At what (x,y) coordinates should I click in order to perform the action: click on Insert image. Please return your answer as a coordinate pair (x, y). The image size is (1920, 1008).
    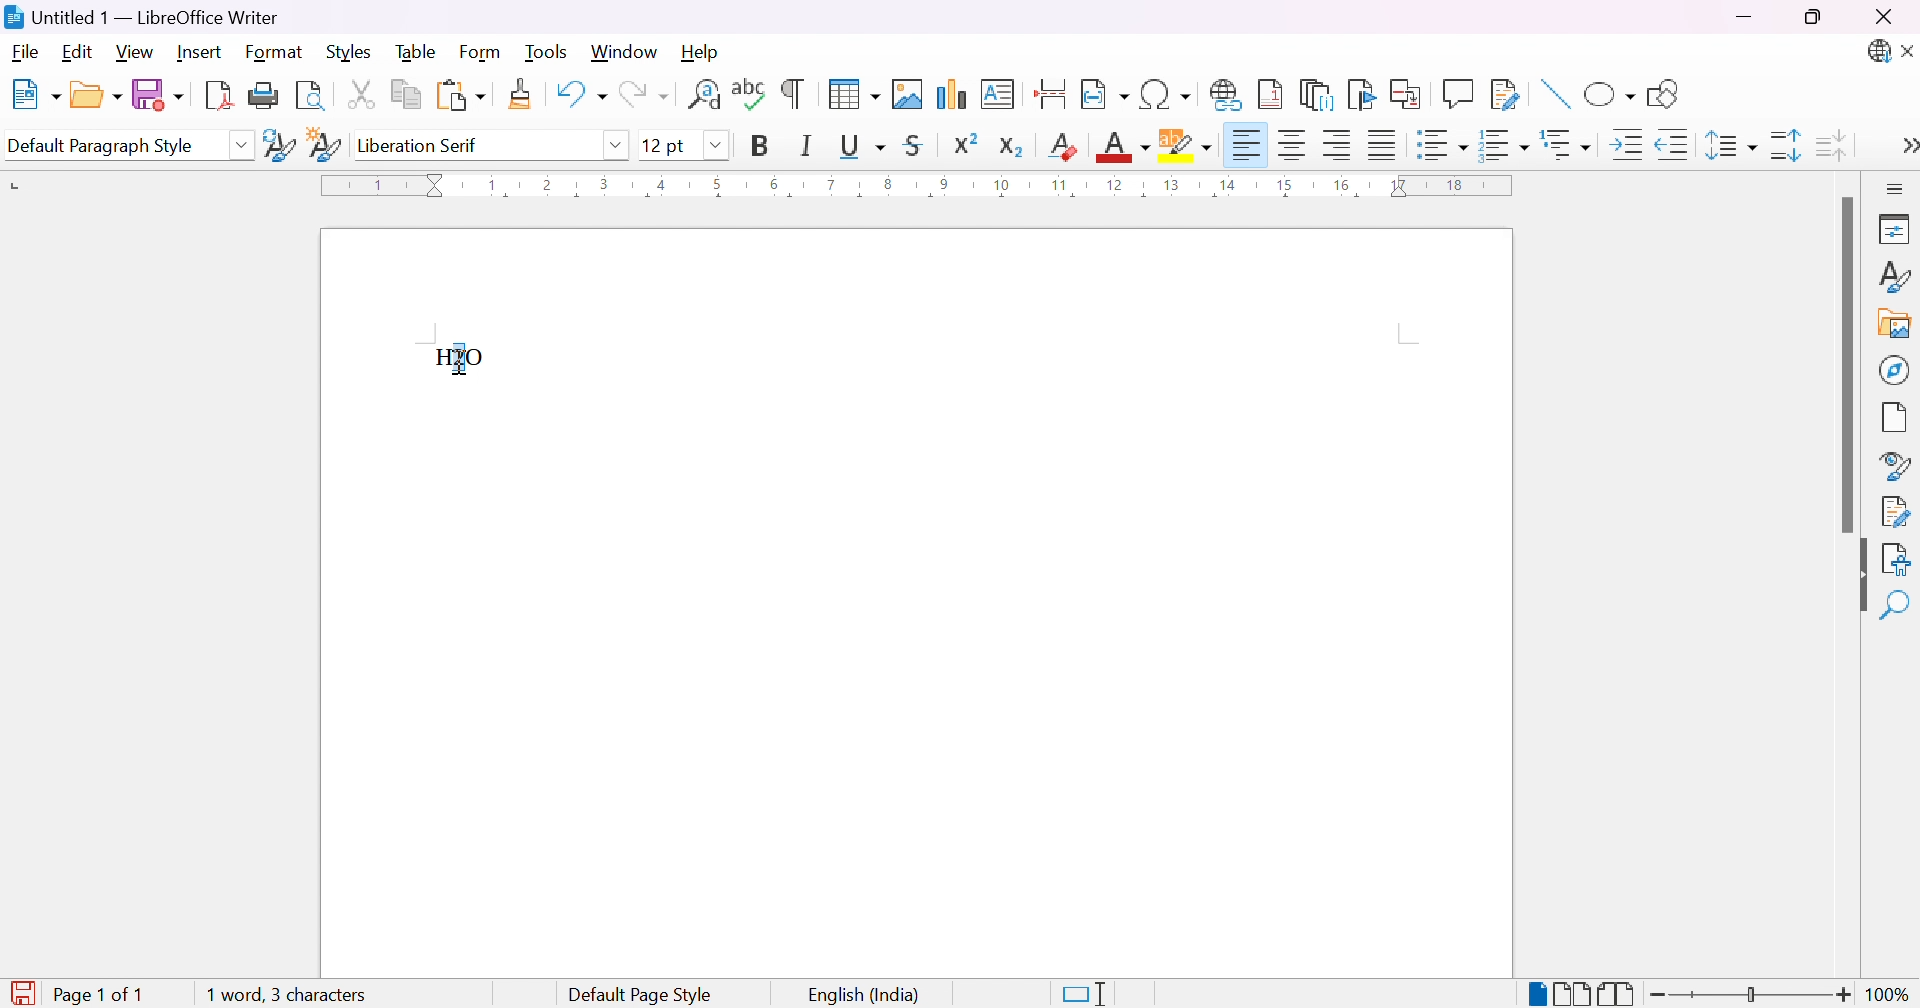
    Looking at the image, I should click on (909, 94).